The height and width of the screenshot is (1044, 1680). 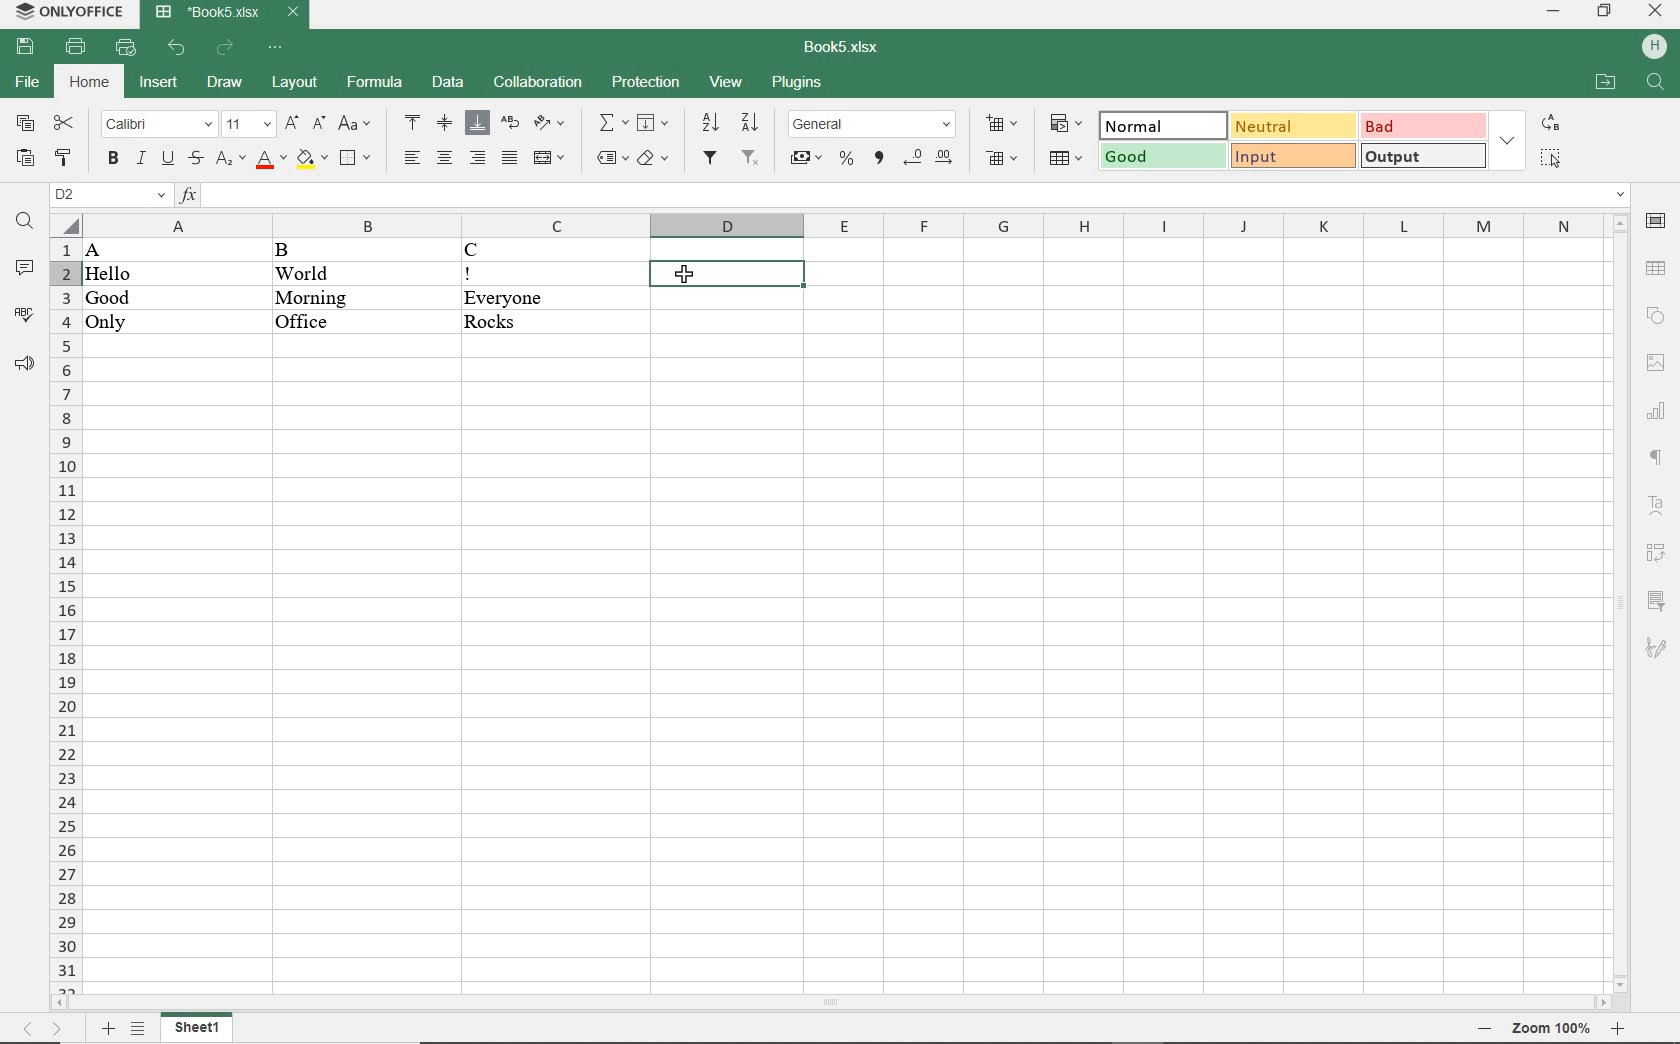 What do you see at coordinates (1654, 48) in the screenshot?
I see `HP` at bounding box center [1654, 48].